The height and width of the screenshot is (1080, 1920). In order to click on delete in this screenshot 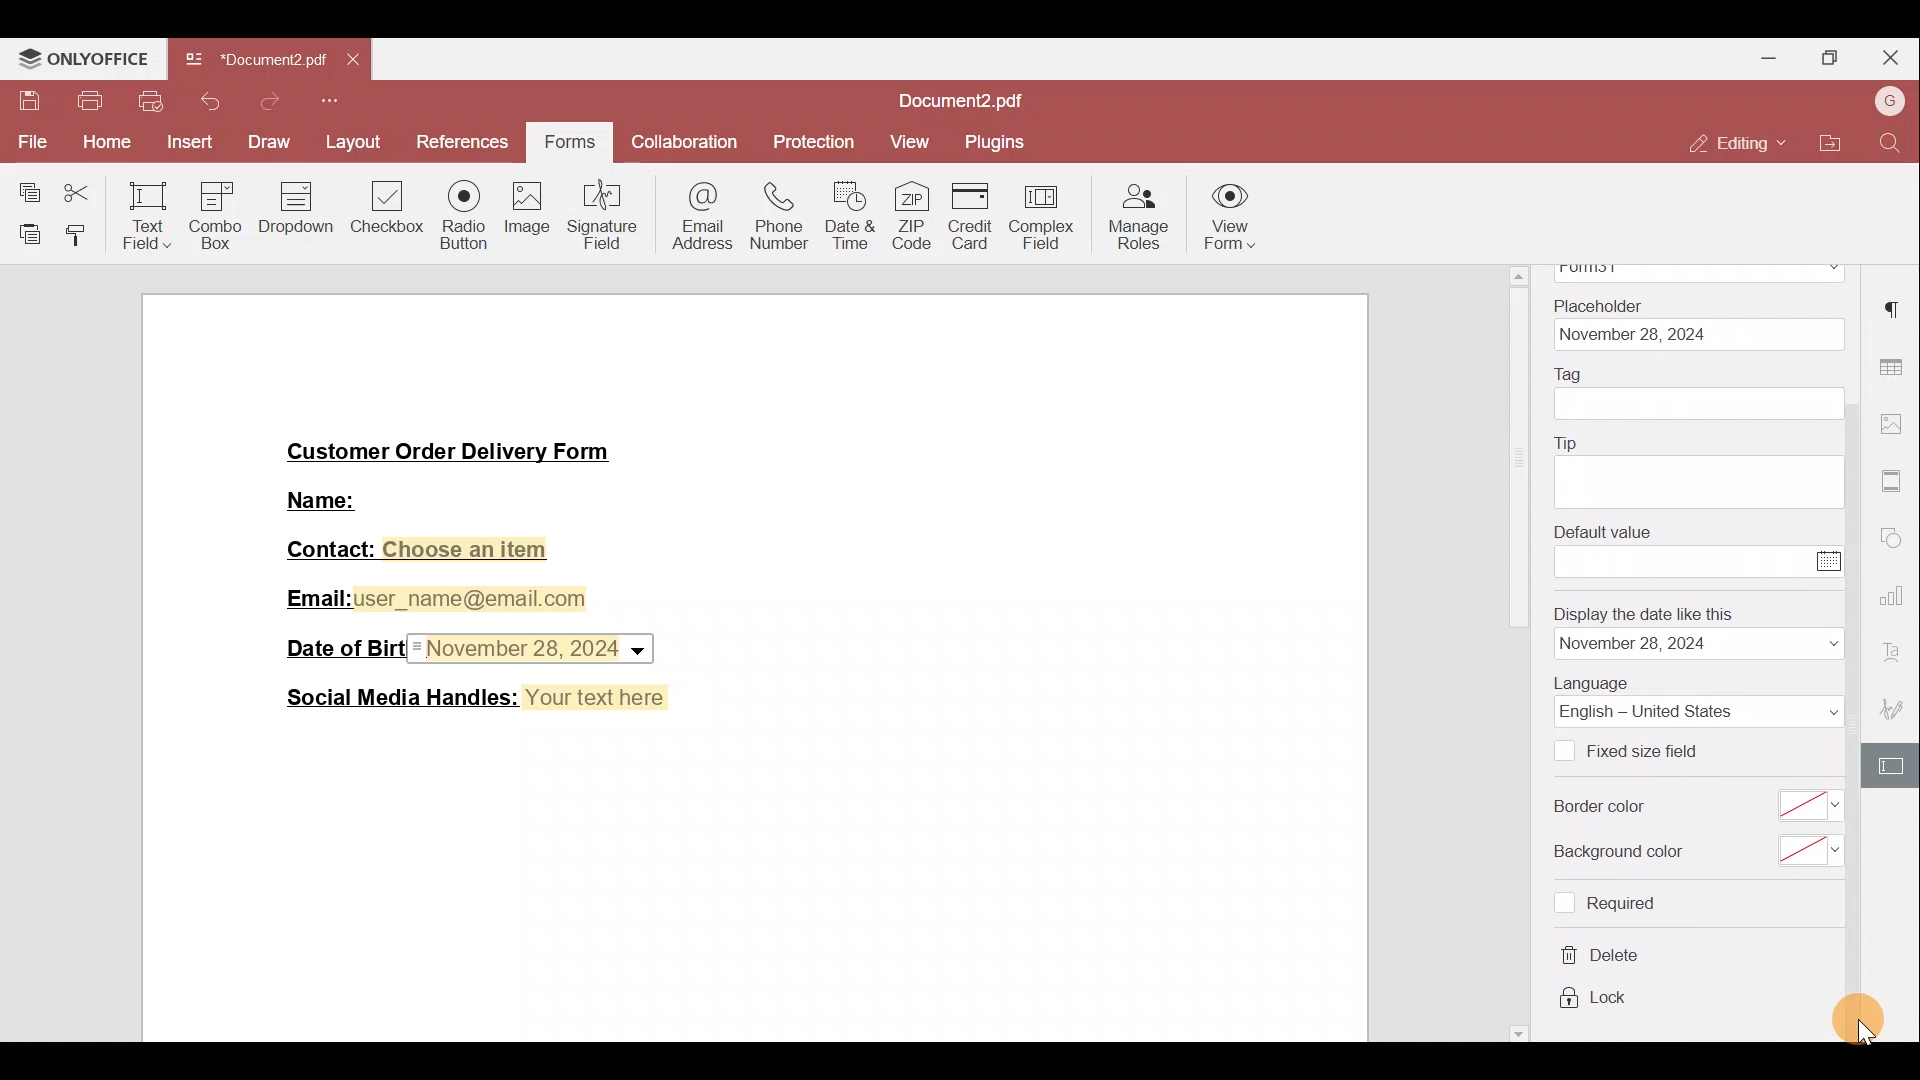, I will do `click(1604, 956)`.